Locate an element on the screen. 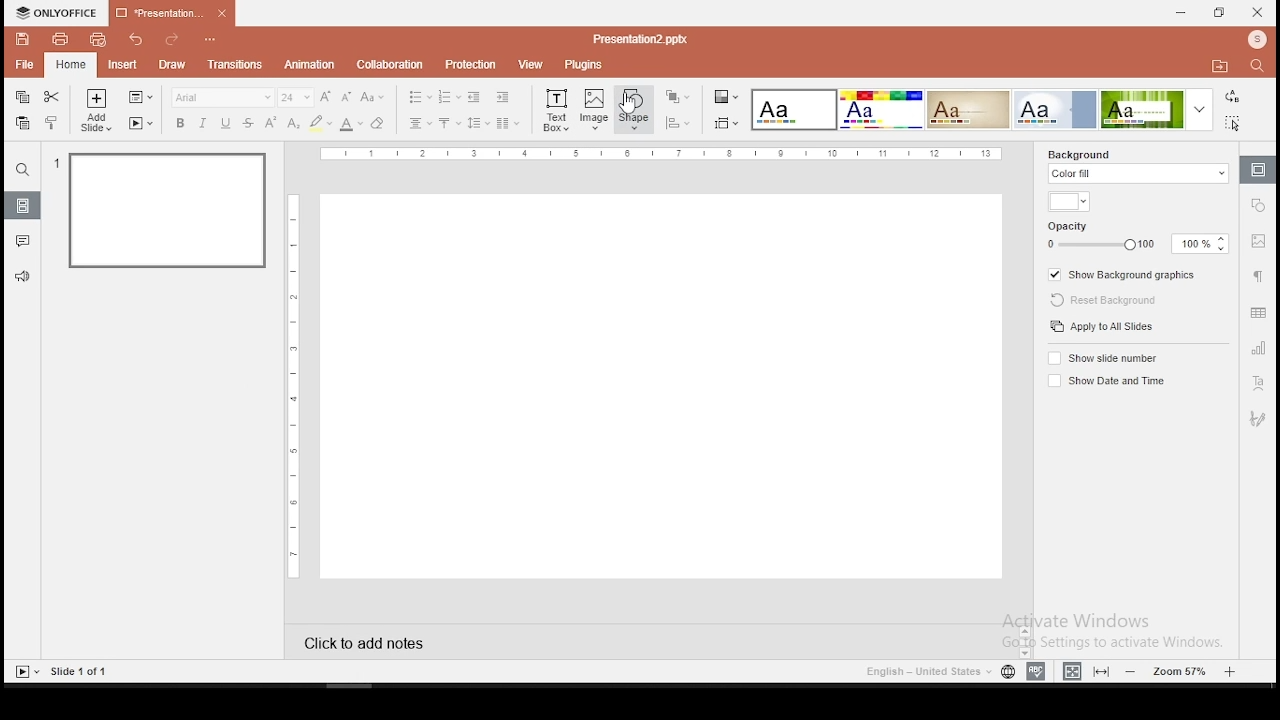 The image size is (1280, 720). select slide size is located at coordinates (726, 123).